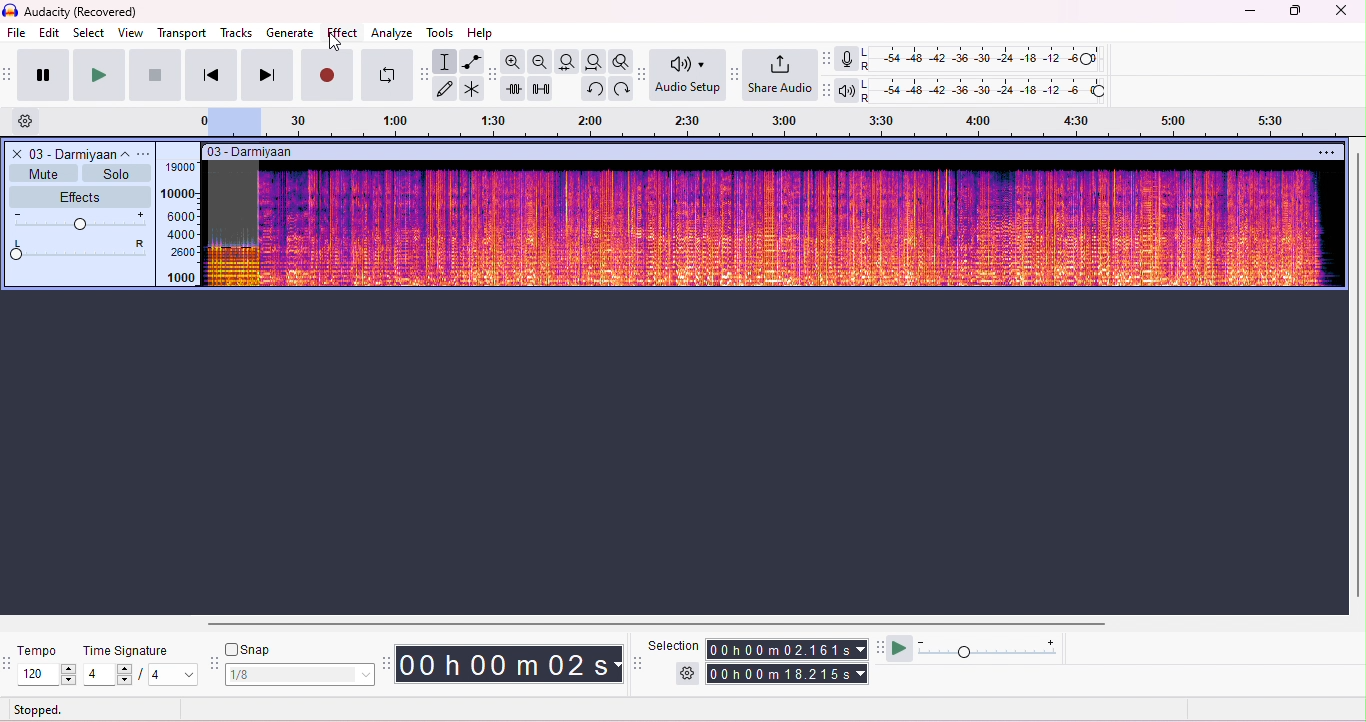 This screenshot has height=722, width=1366. What do you see at coordinates (47, 674) in the screenshot?
I see `select tempo` at bounding box center [47, 674].